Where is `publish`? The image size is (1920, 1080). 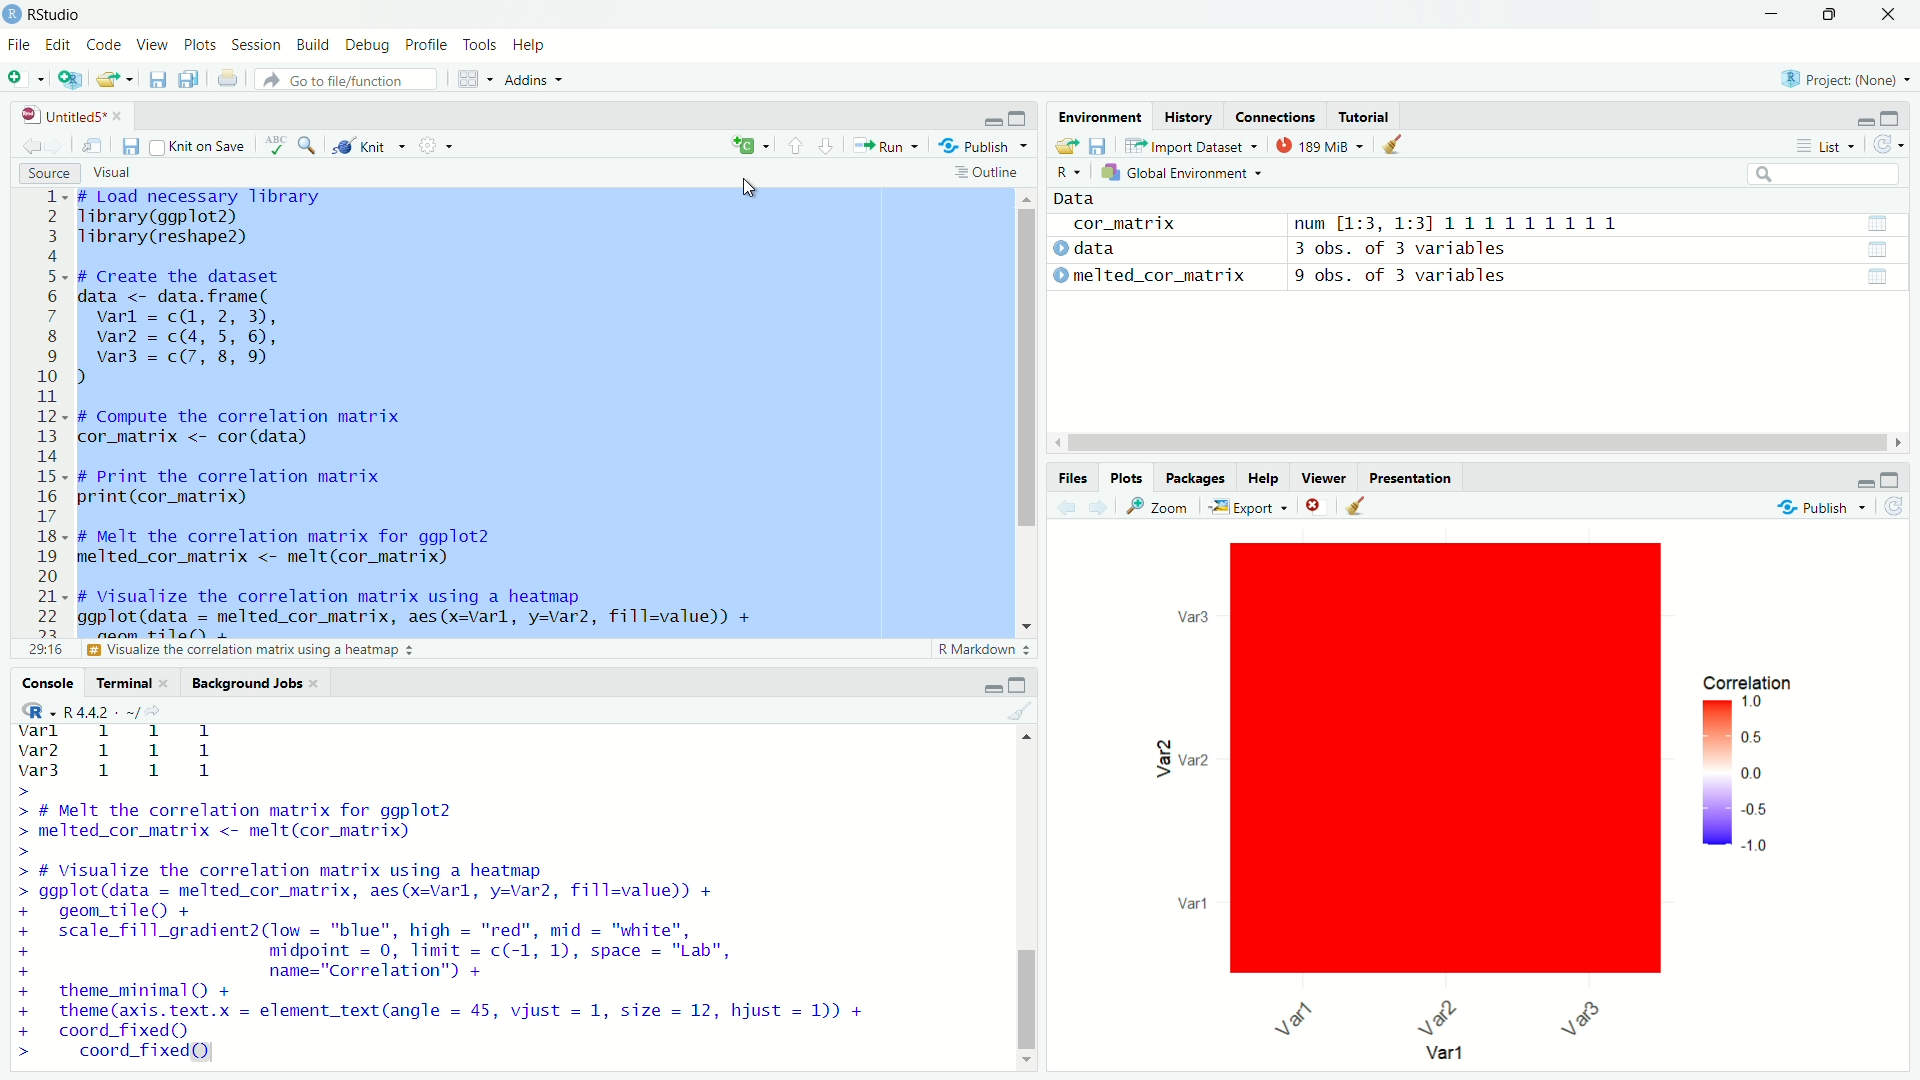
publish is located at coordinates (982, 146).